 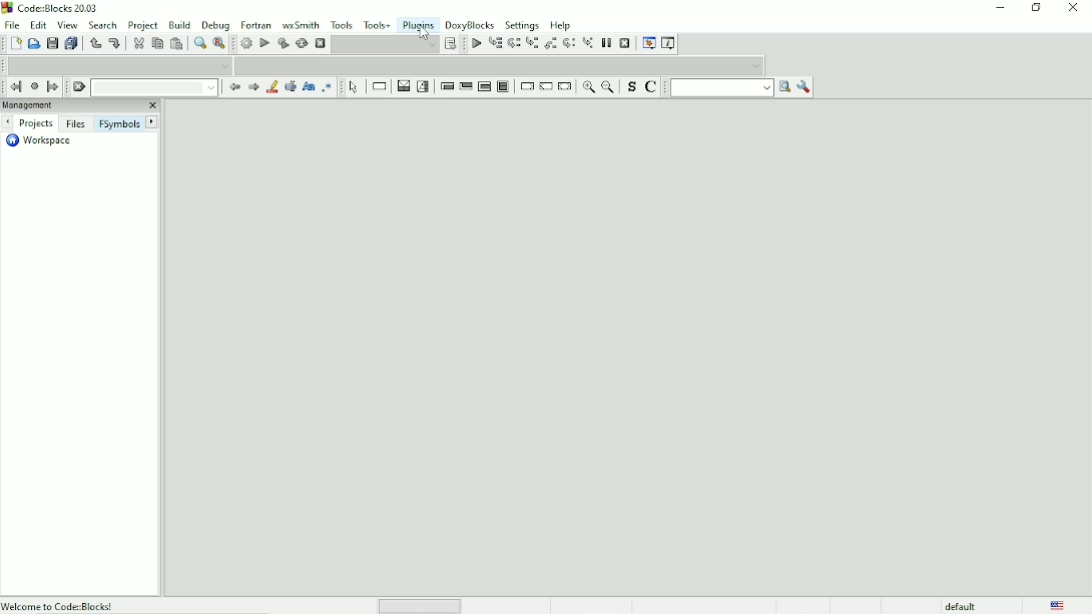 What do you see at coordinates (51, 44) in the screenshot?
I see `Save` at bounding box center [51, 44].